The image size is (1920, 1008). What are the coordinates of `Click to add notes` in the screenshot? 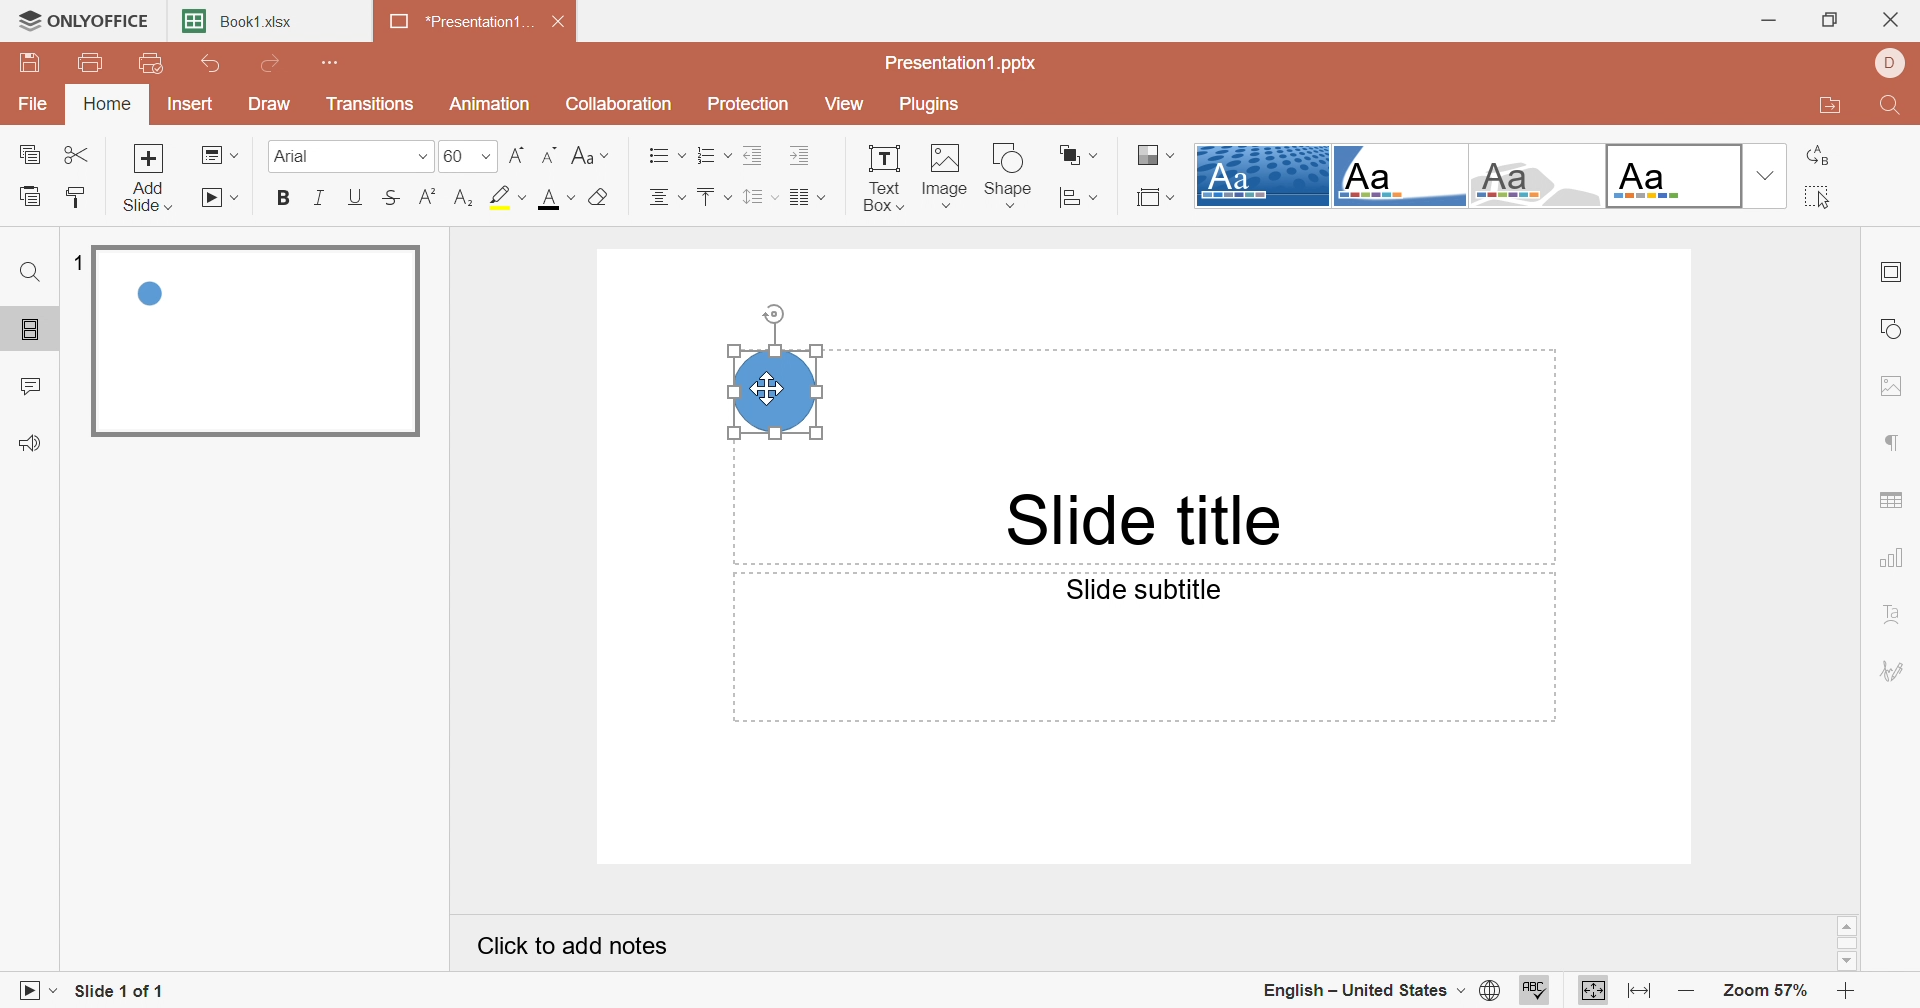 It's located at (576, 945).